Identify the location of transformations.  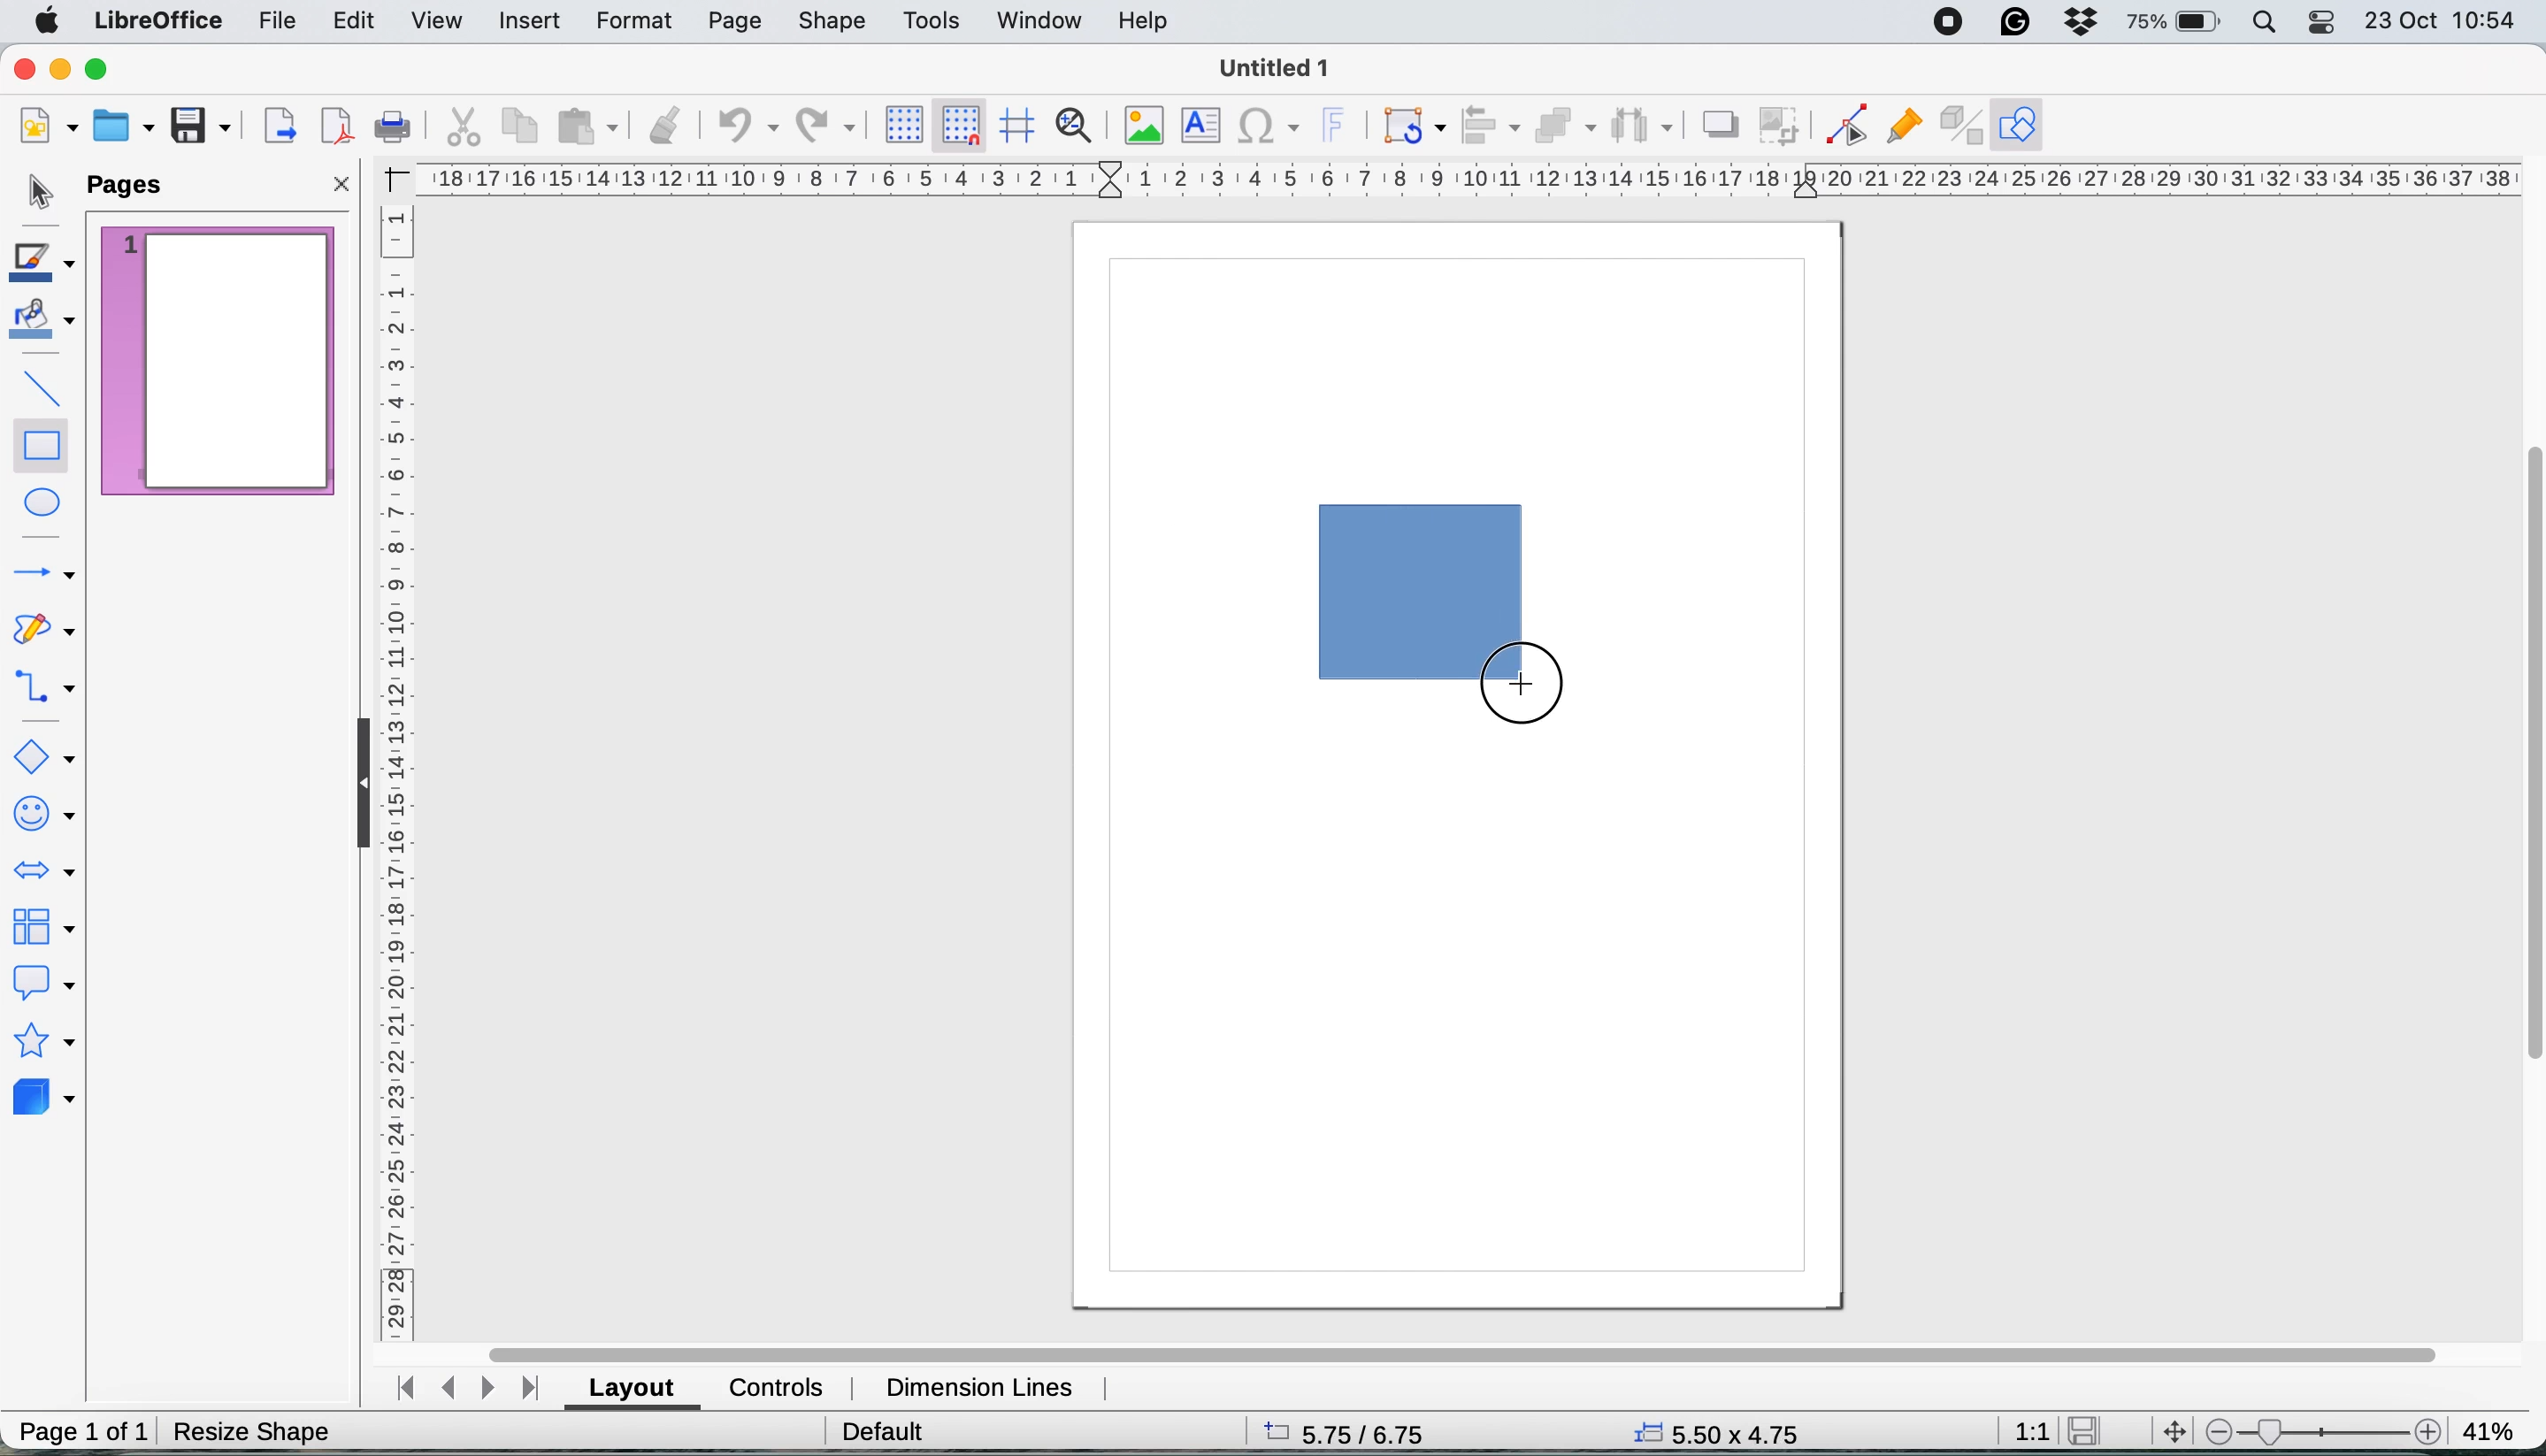
(1412, 127).